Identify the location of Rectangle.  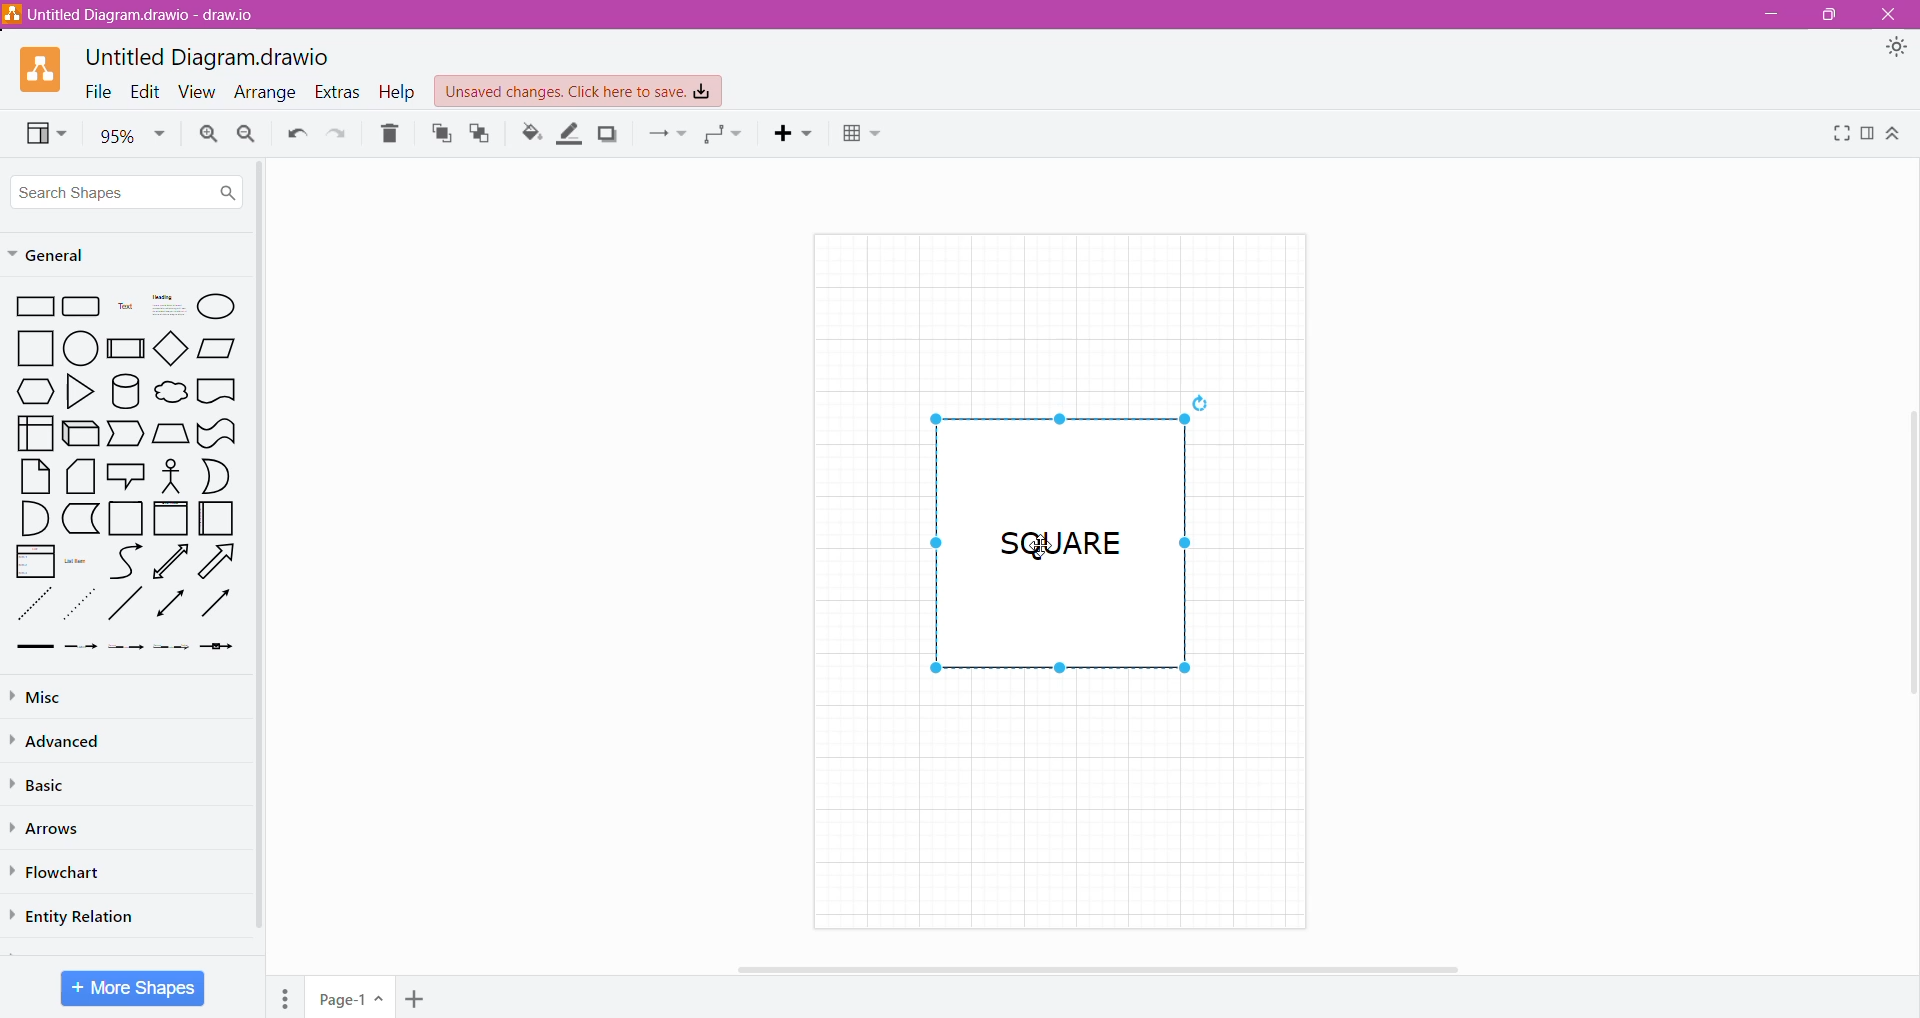
(33, 305).